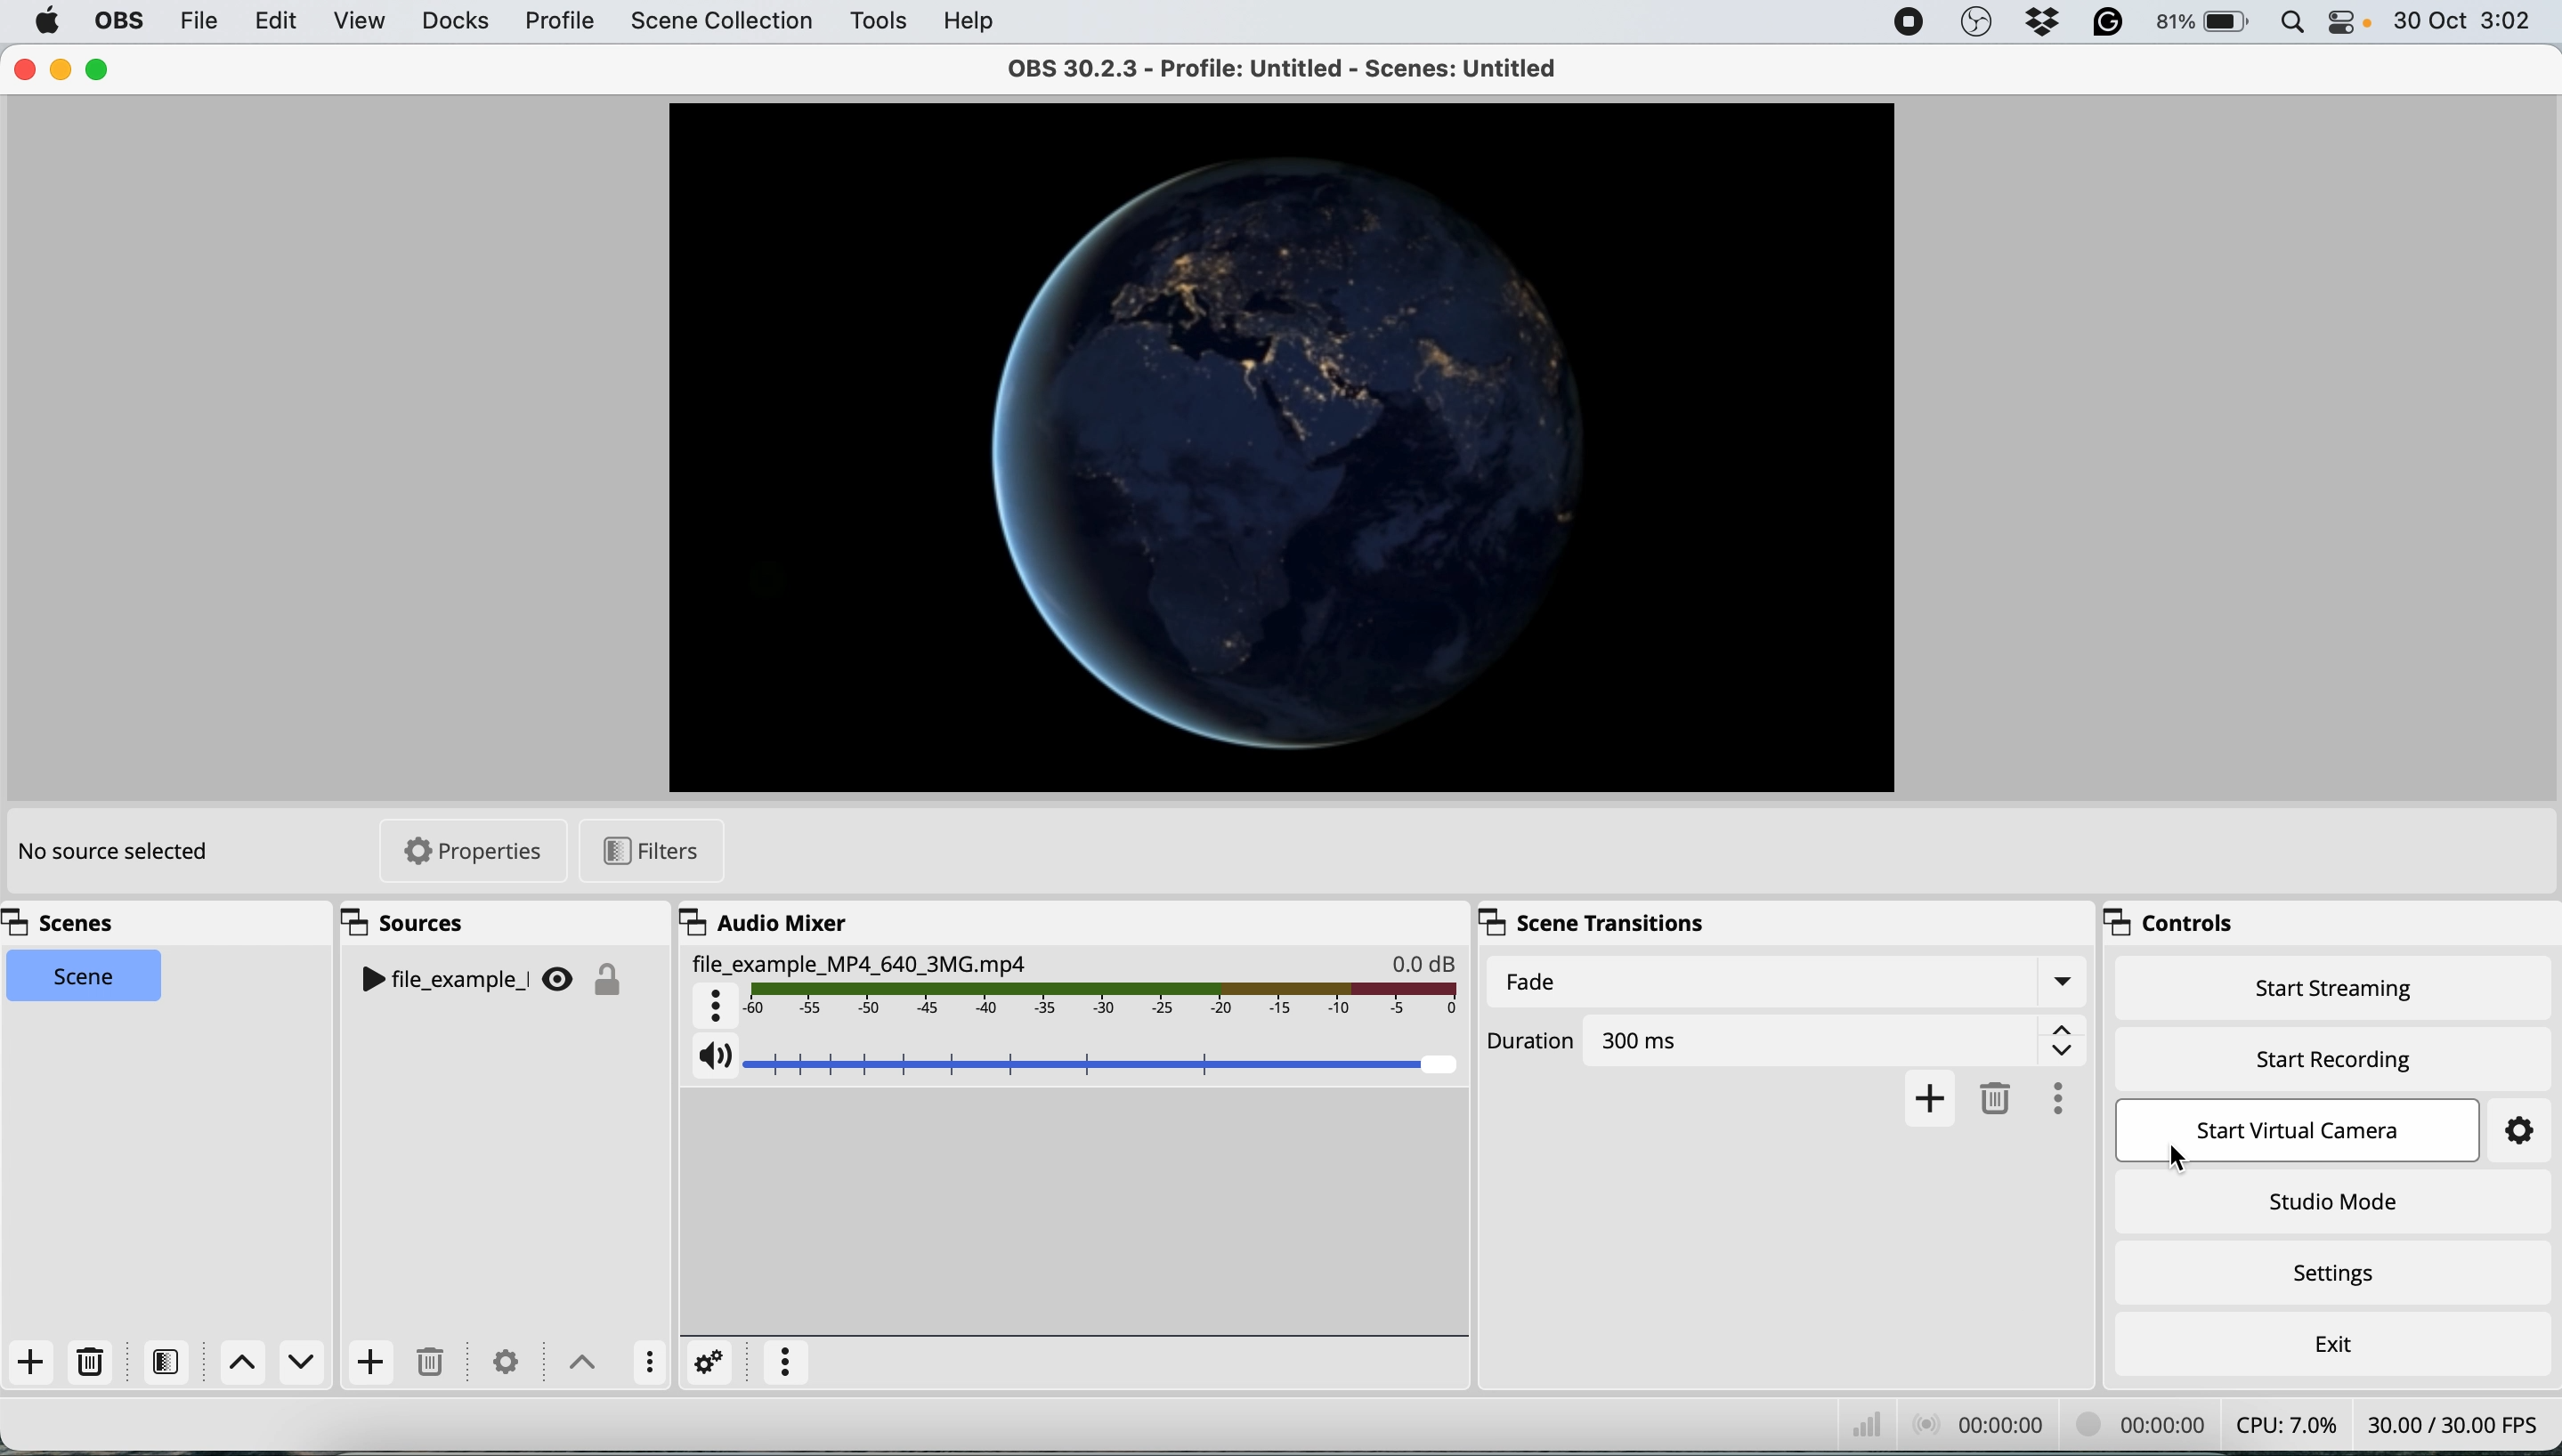 This screenshot has height=1456, width=2562. I want to click on spotlight search, so click(2287, 22).